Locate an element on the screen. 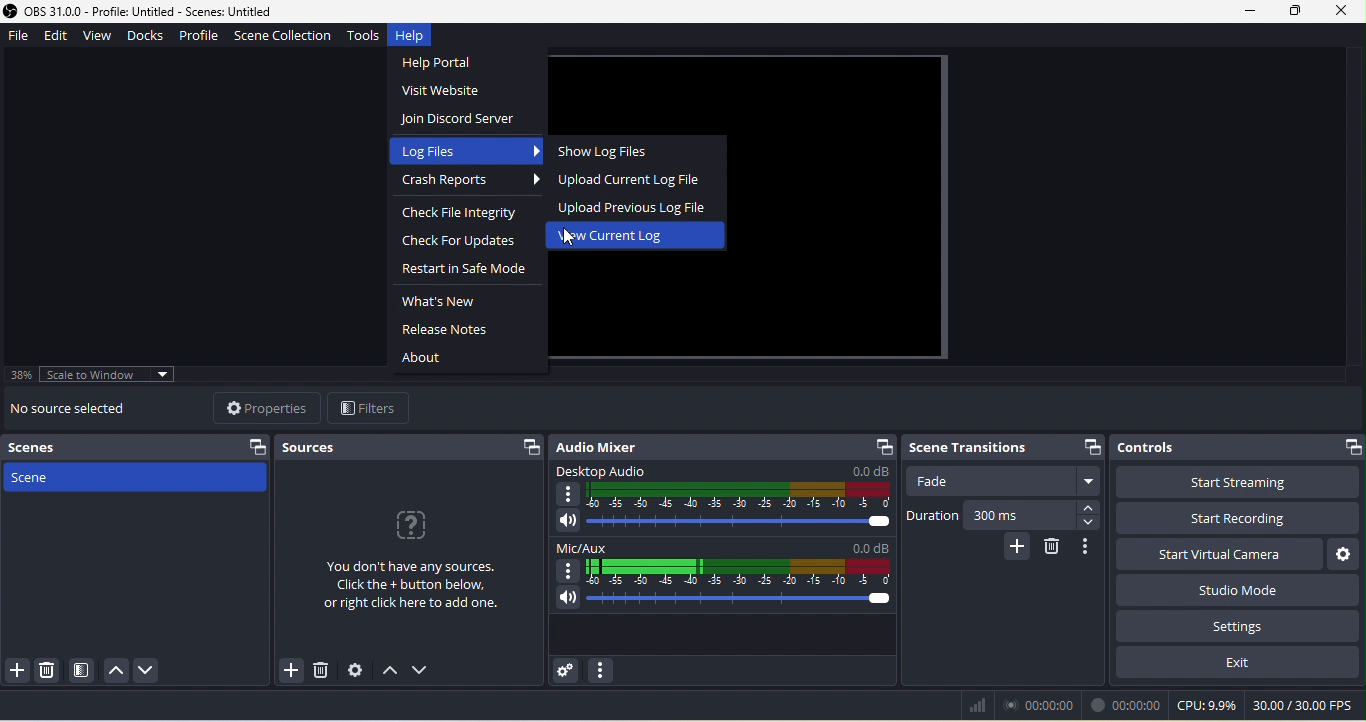 The width and height of the screenshot is (1366, 722). audio mixer is located at coordinates (723, 446).